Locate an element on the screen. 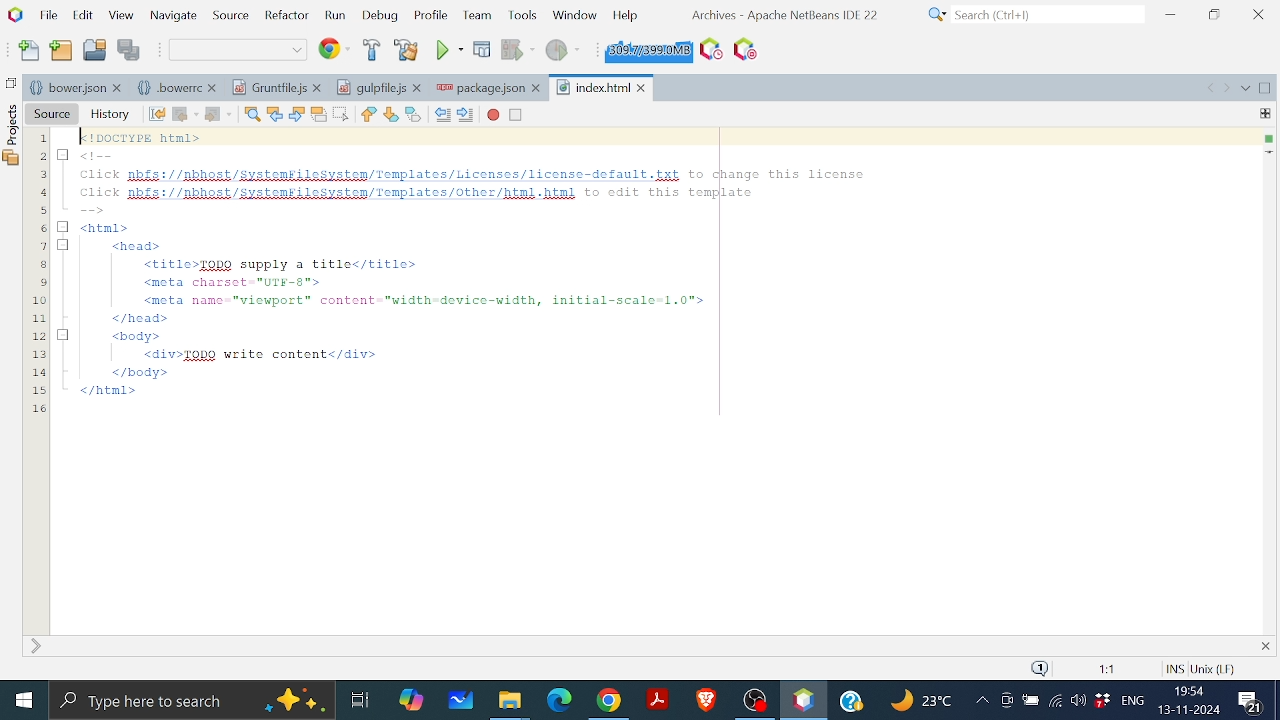 The width and height of the screenshot is (1280, 720). Refractor is located at coordinates (282, 16).